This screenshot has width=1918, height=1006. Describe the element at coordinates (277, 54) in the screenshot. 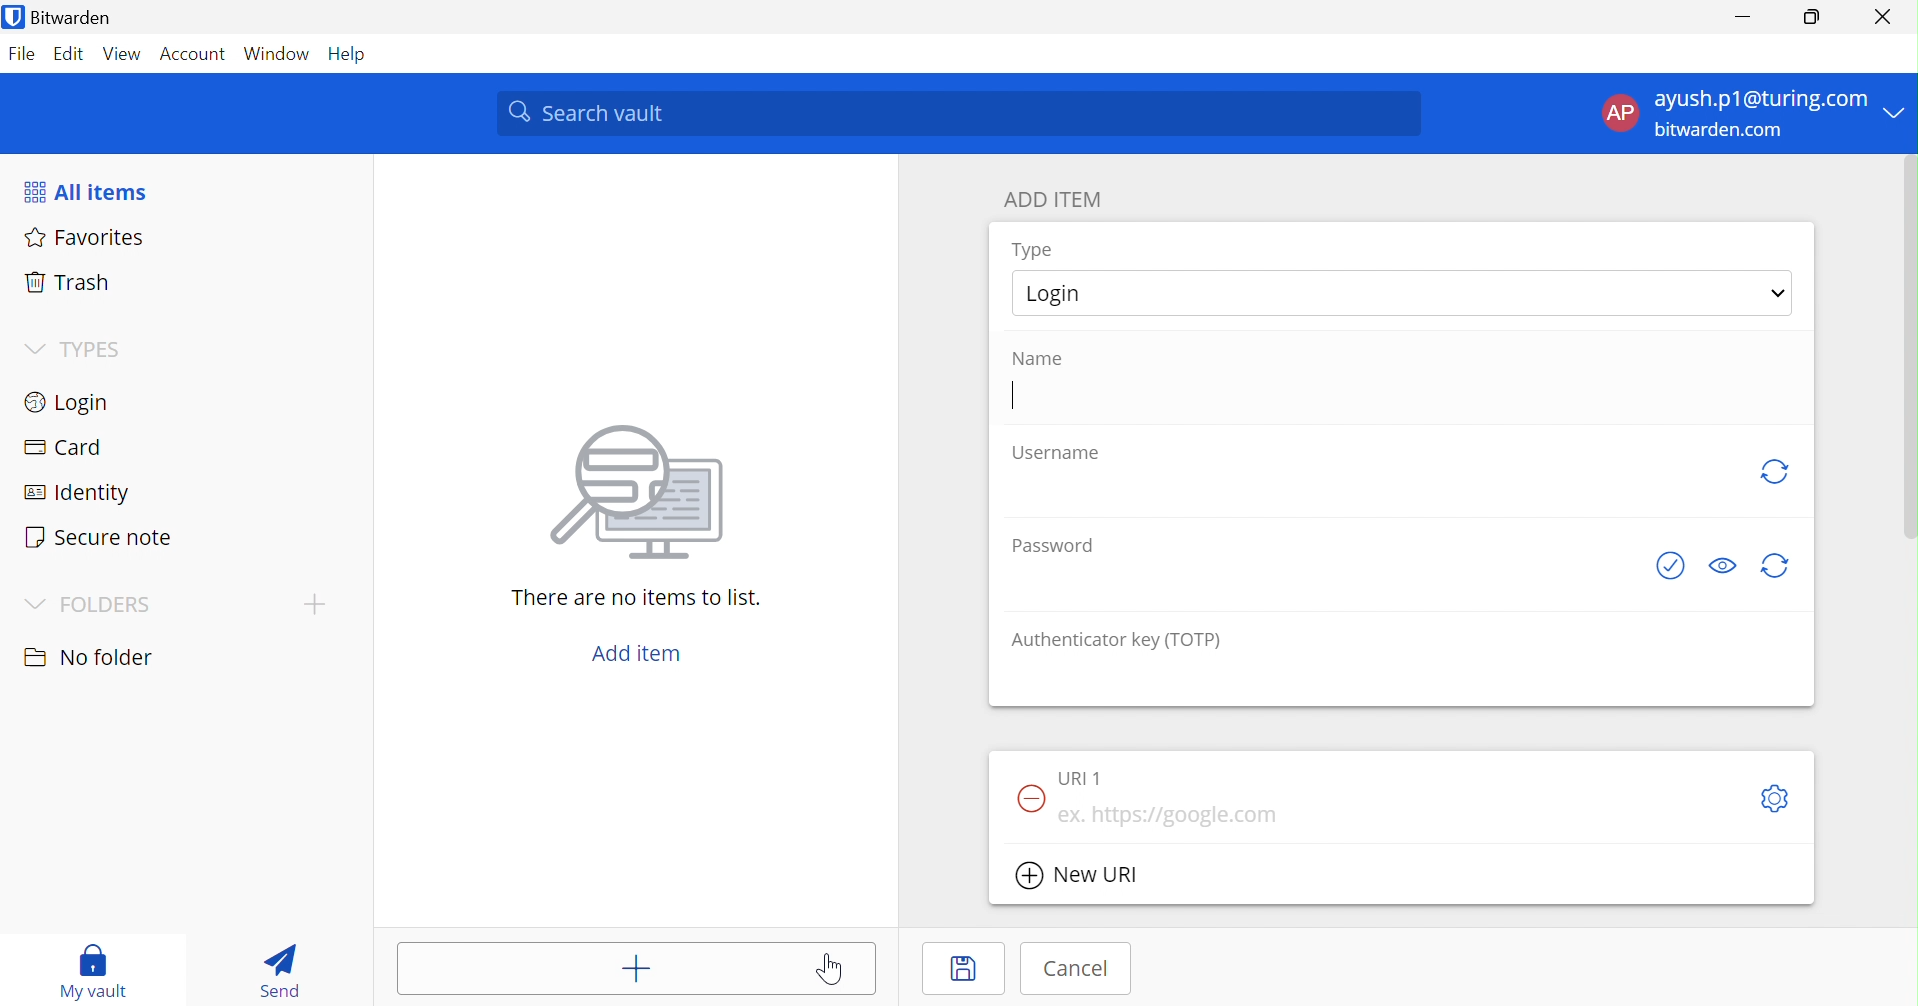

I see `Window` at that location.